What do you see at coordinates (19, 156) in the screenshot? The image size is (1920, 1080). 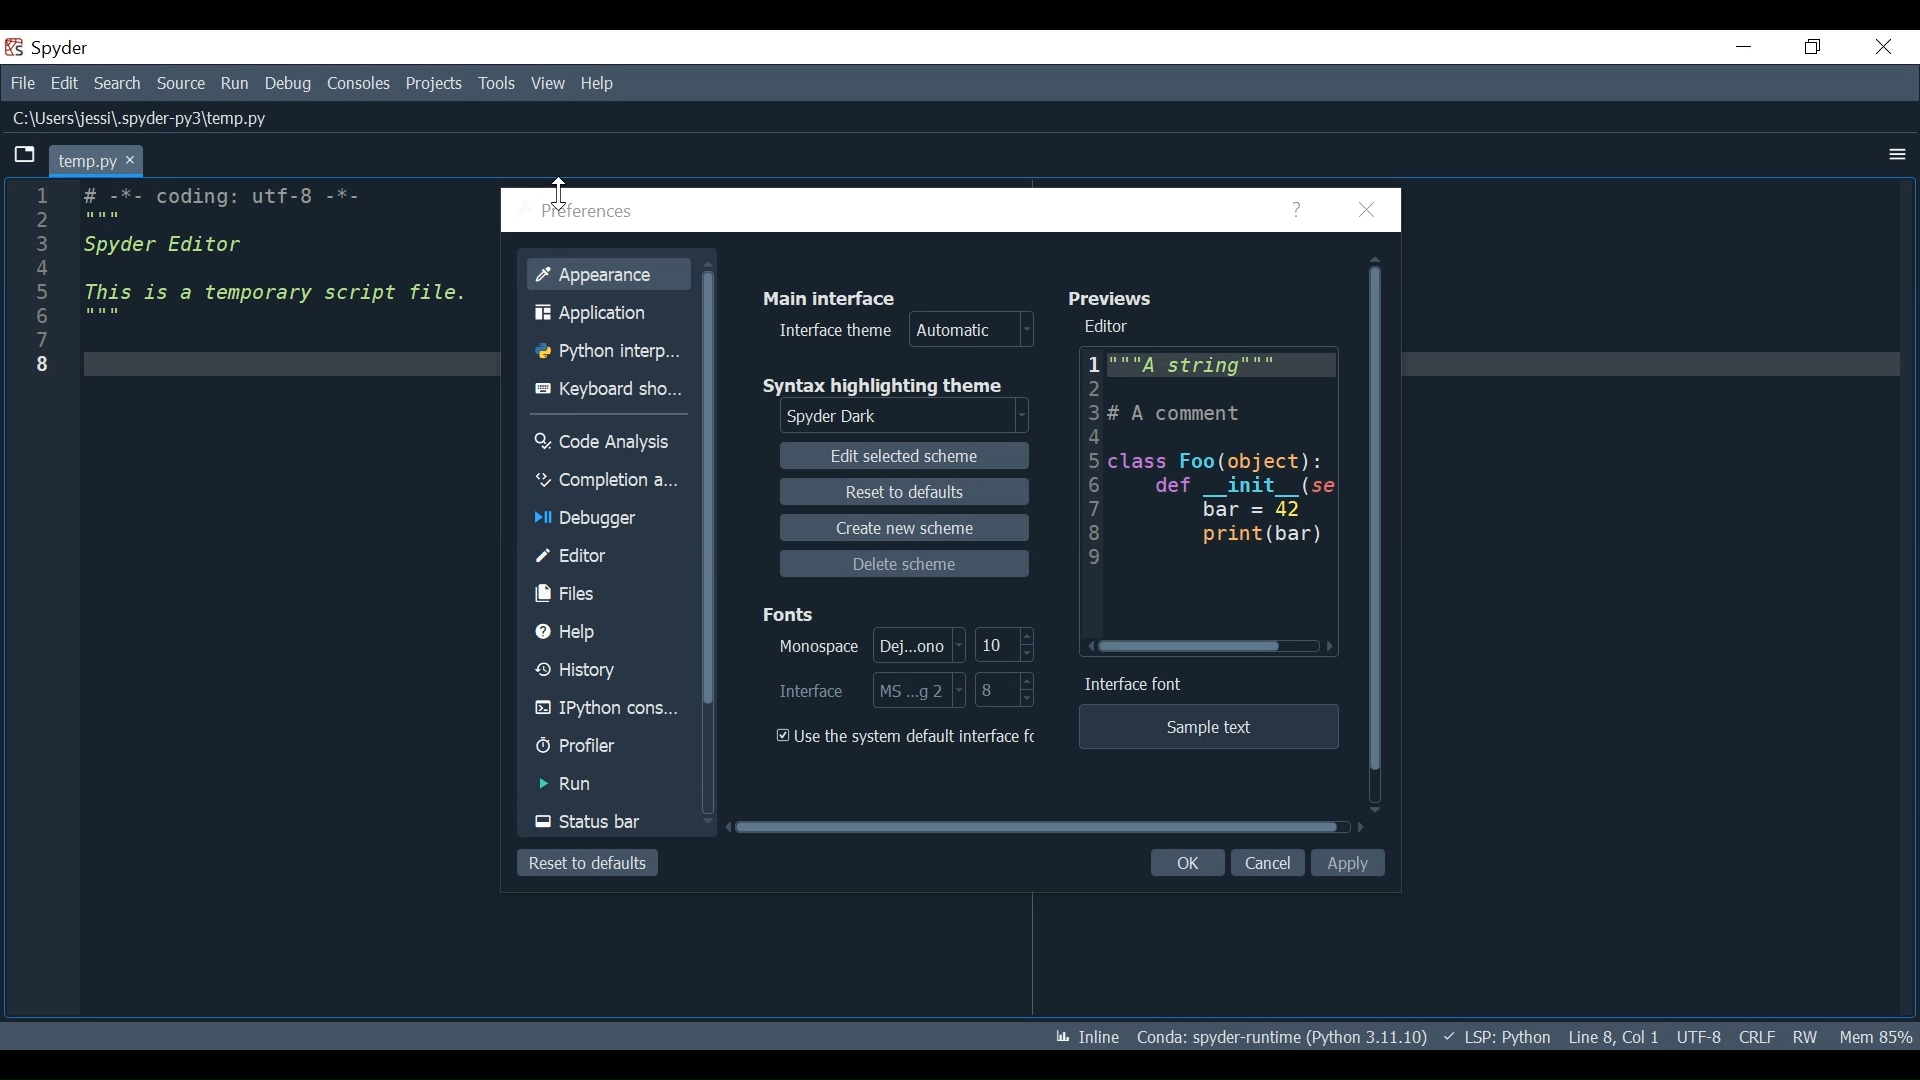 I see `Browse Tabs` at bounding box center [19, 156].